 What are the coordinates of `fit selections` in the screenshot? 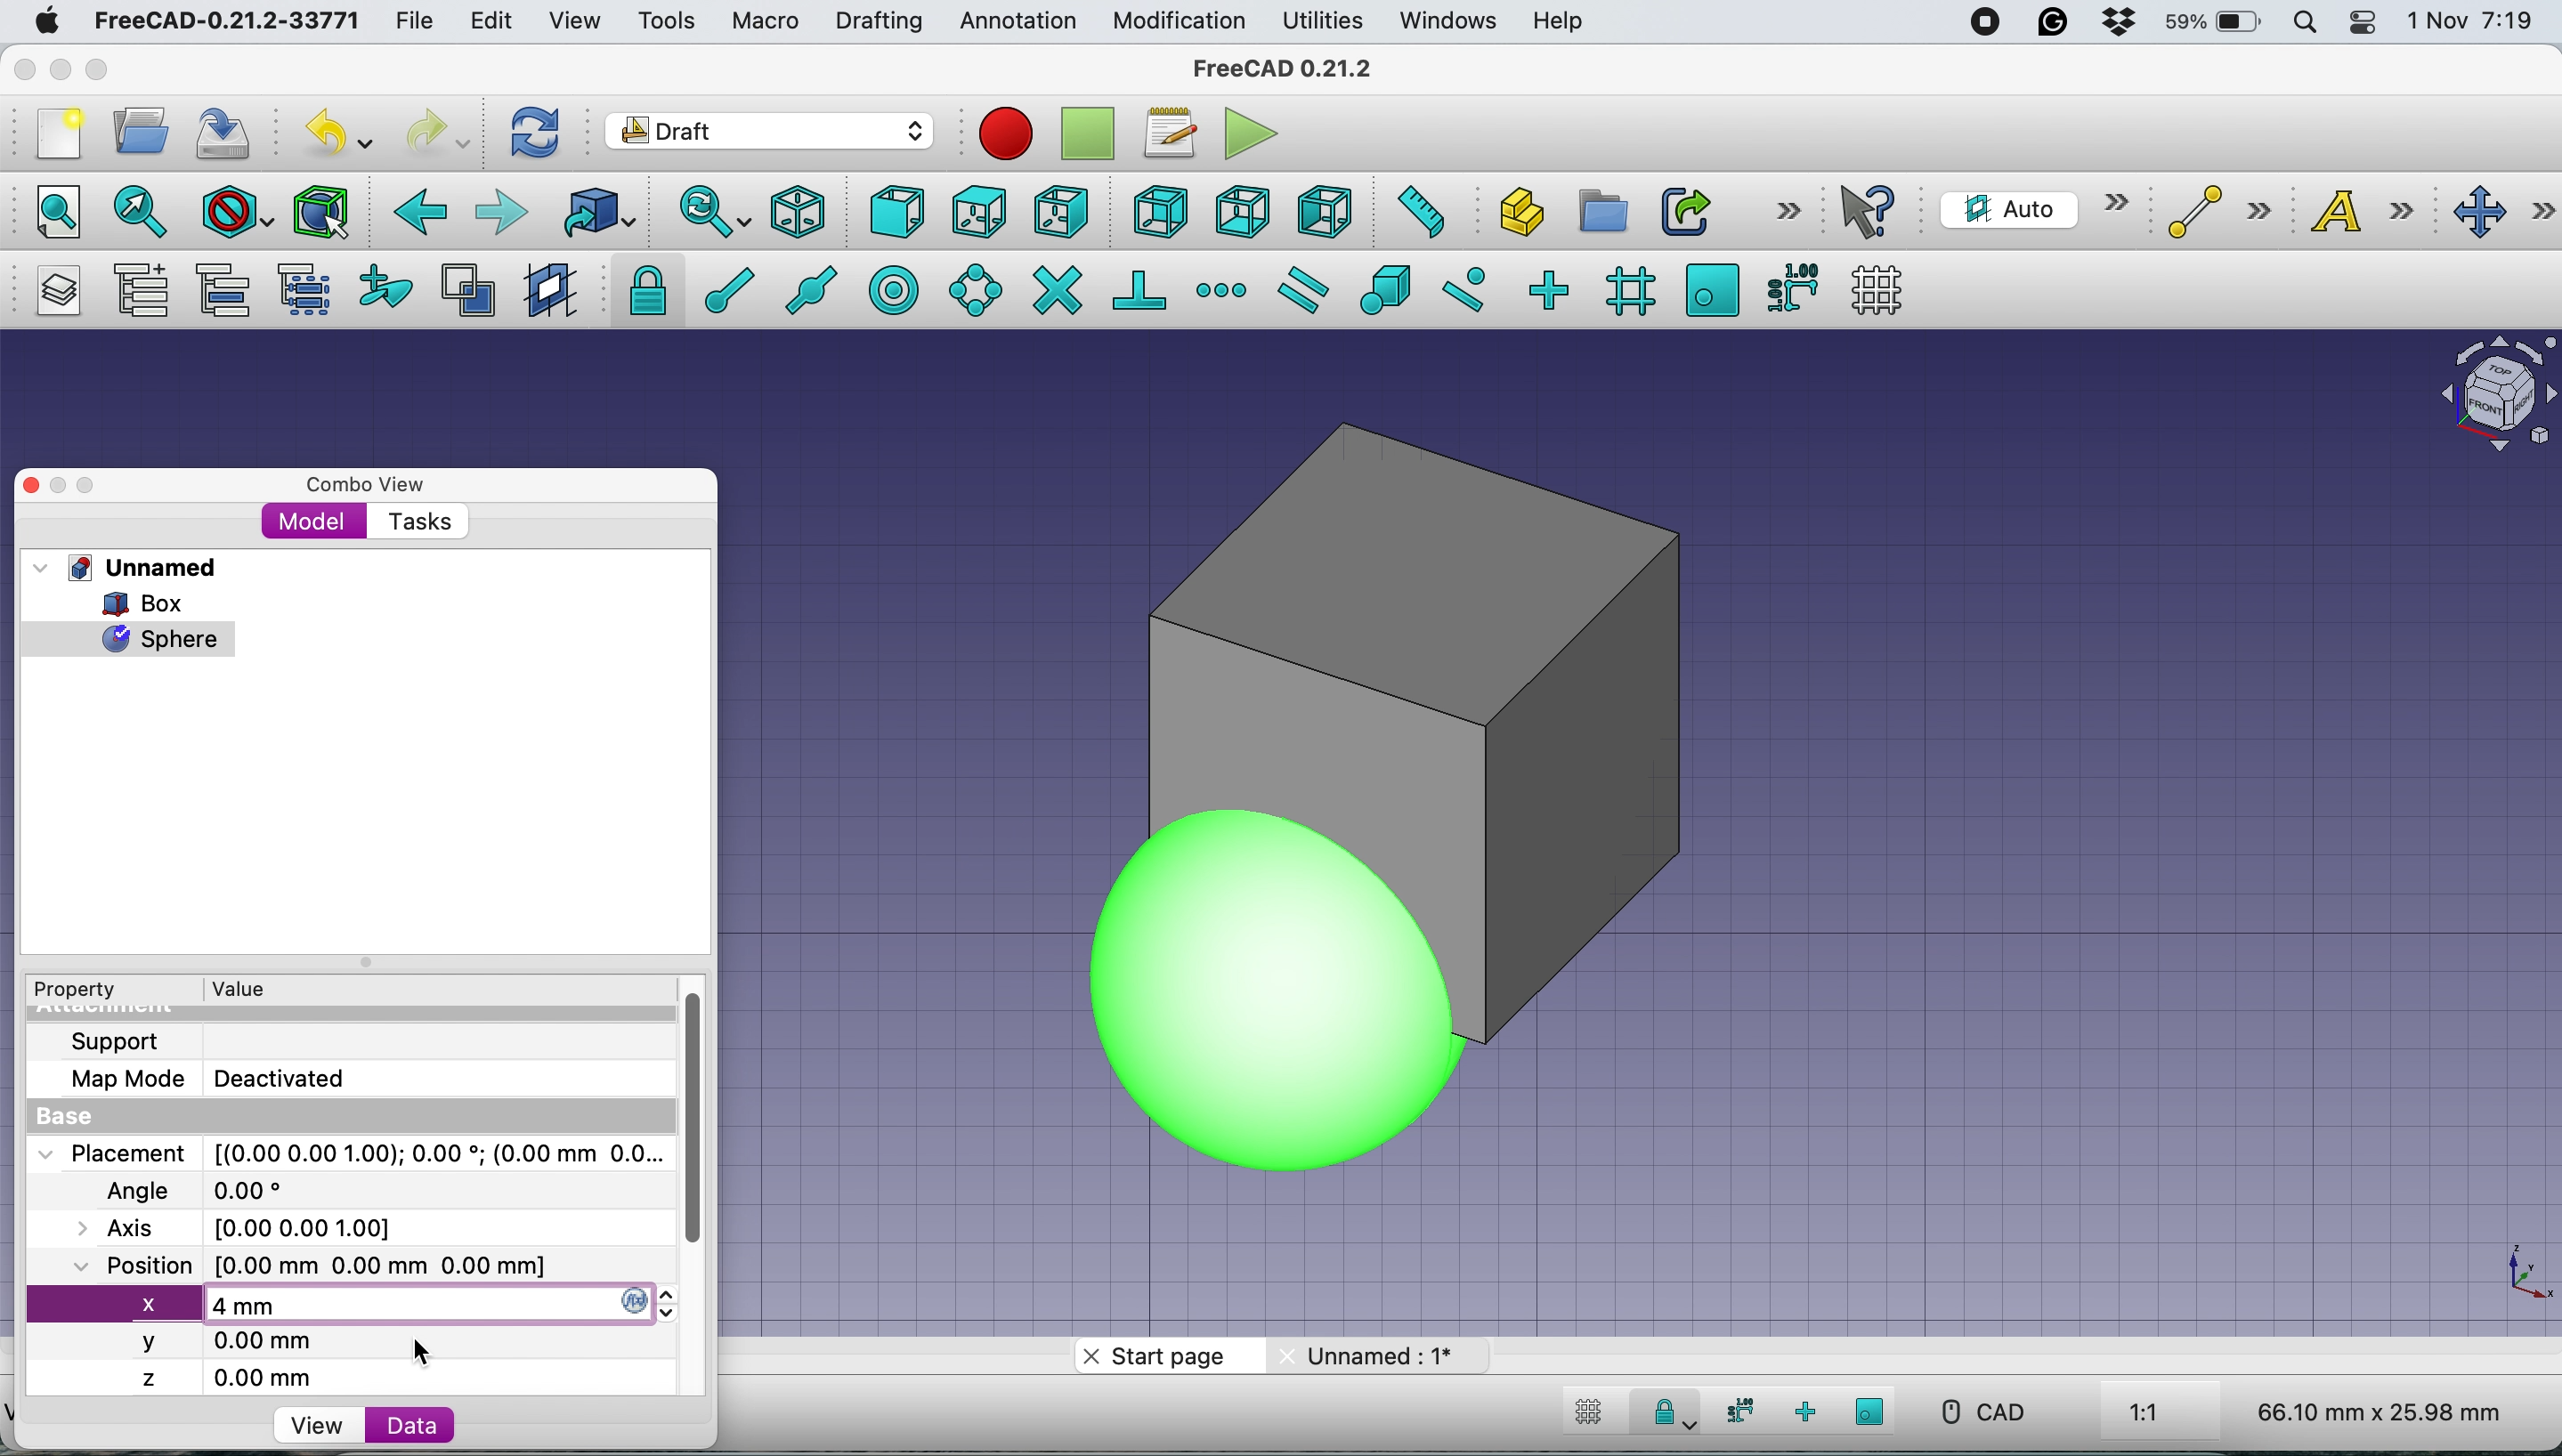 It's located at (146, 210).